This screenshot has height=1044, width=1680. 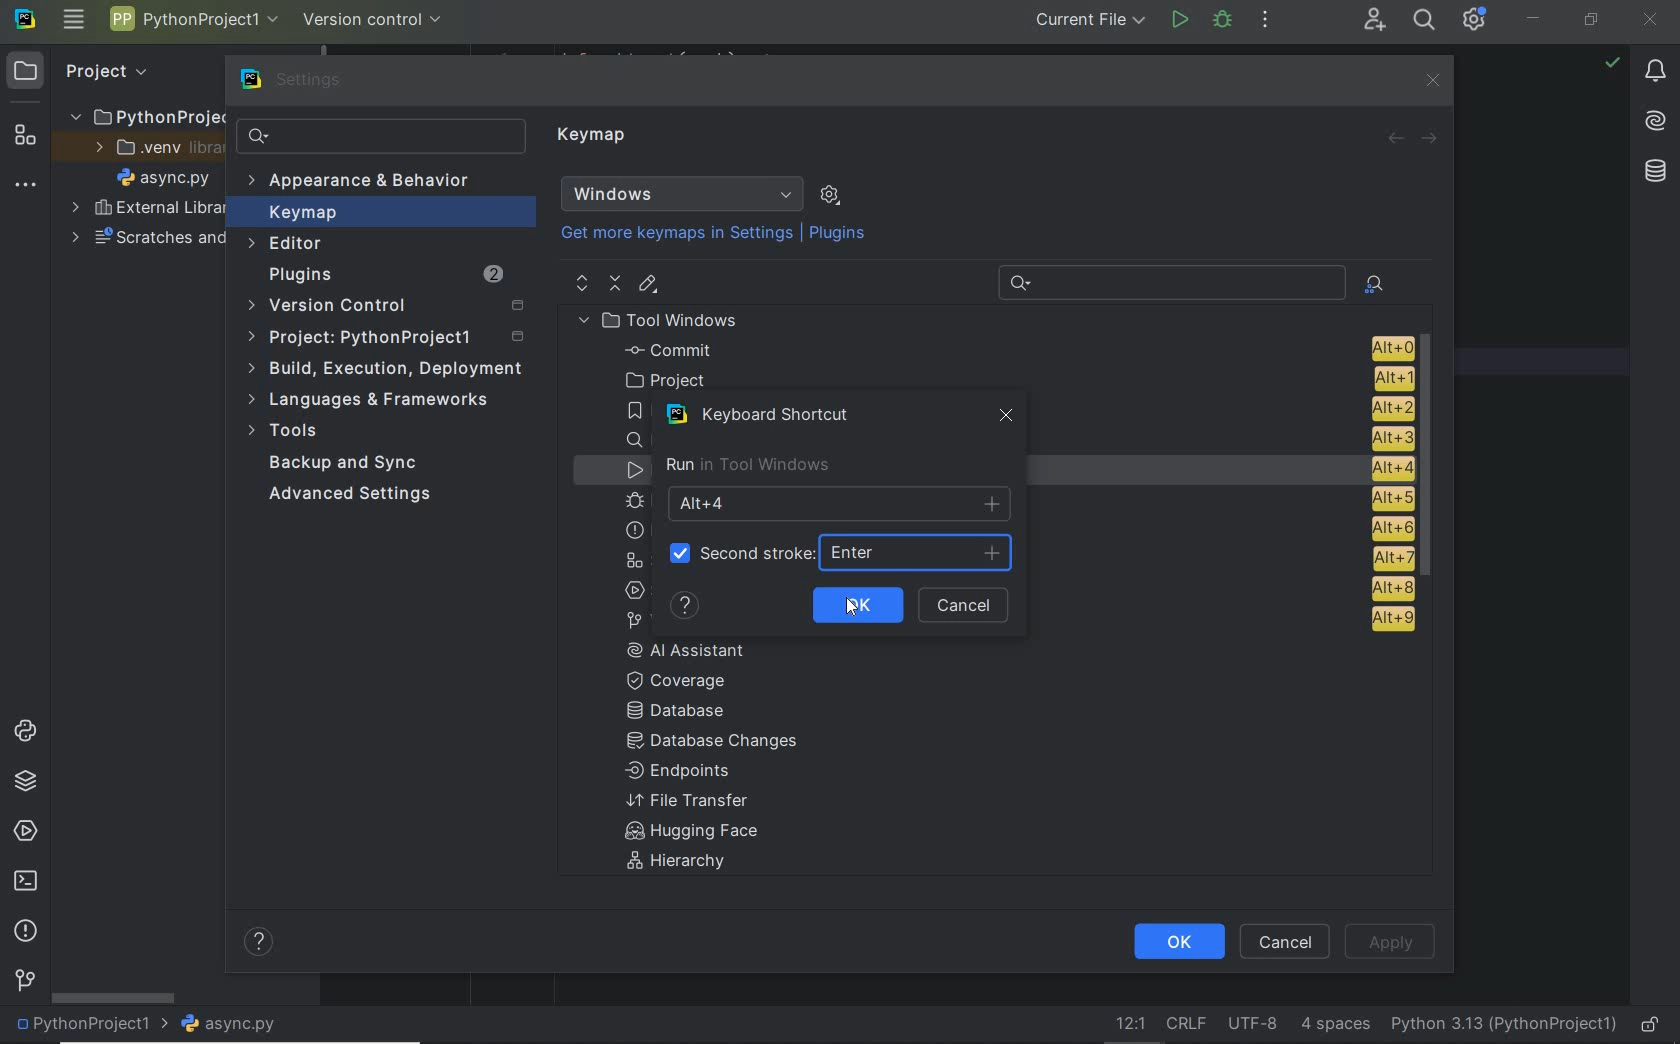 What do you see at coordinates (87, 1026) in the screenshot?
I see `project name` at bounding box center [87, 1026].